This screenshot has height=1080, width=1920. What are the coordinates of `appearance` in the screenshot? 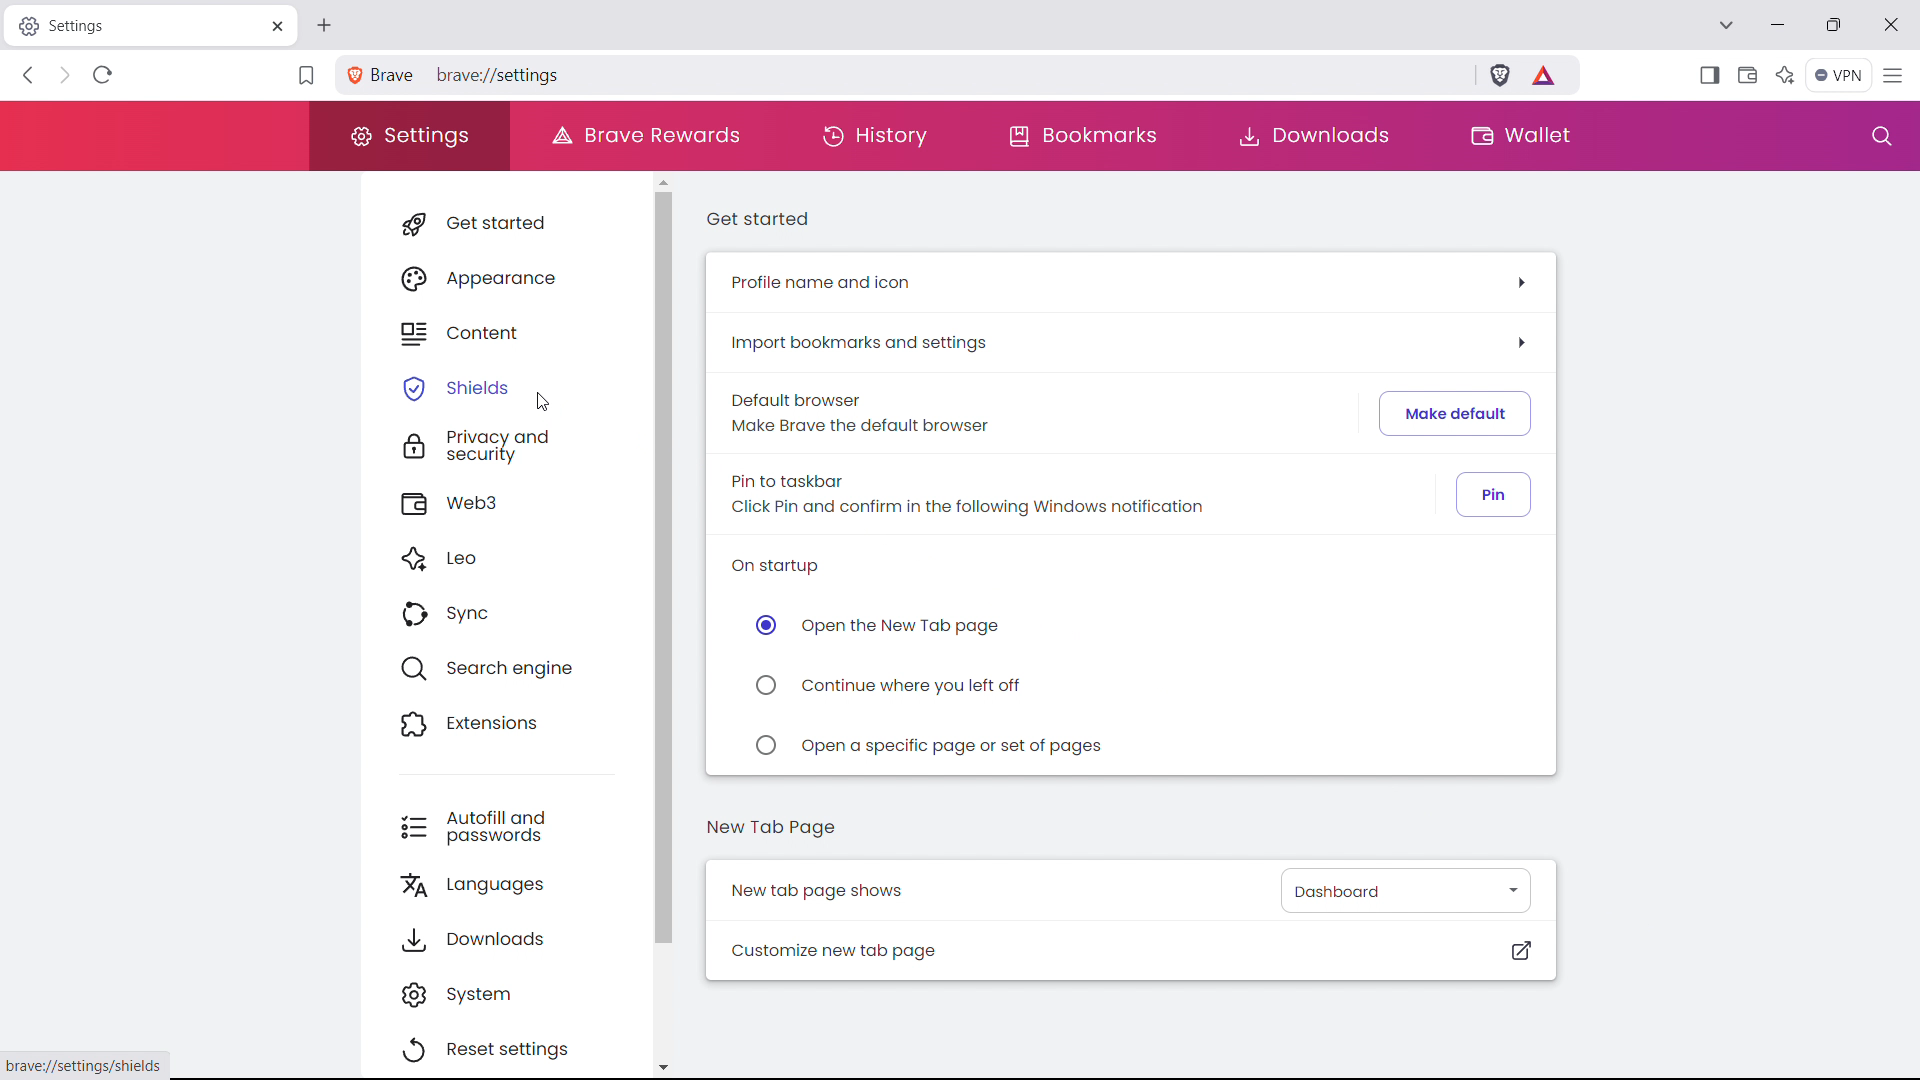 It's located at (507, 275).